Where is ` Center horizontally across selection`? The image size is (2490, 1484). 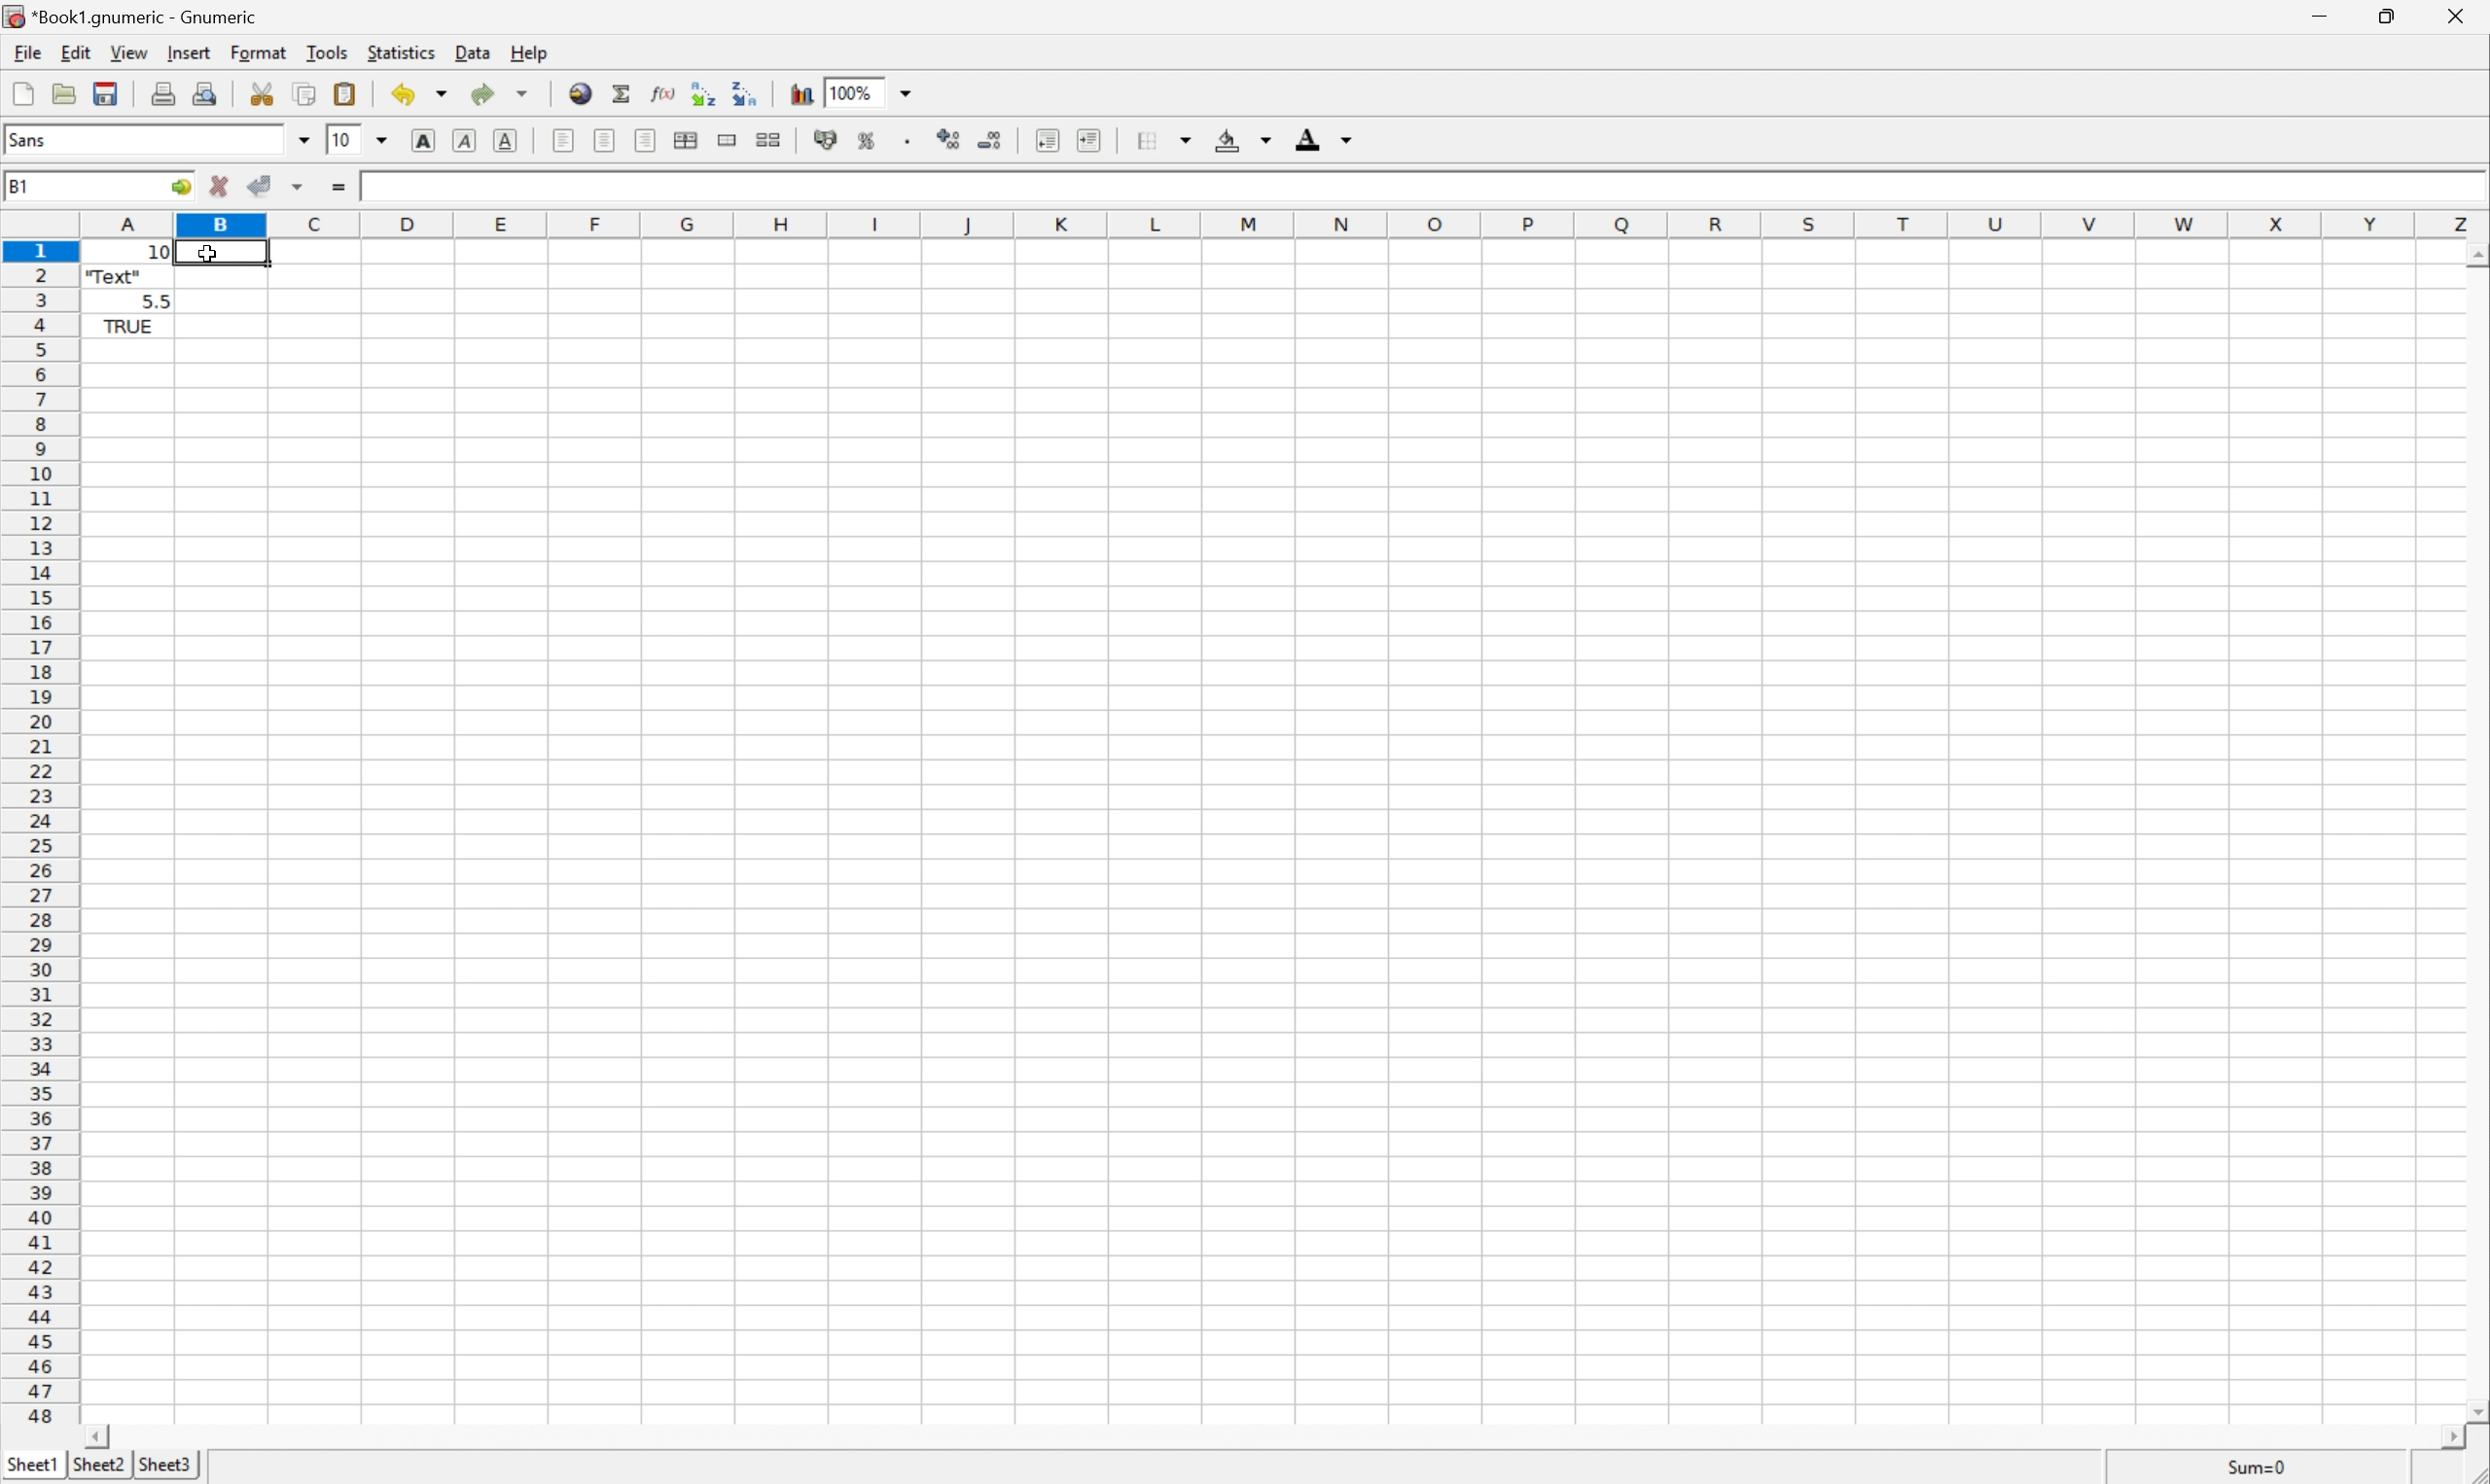
 Center horizontally across selection is located at coordinates (687, 141).